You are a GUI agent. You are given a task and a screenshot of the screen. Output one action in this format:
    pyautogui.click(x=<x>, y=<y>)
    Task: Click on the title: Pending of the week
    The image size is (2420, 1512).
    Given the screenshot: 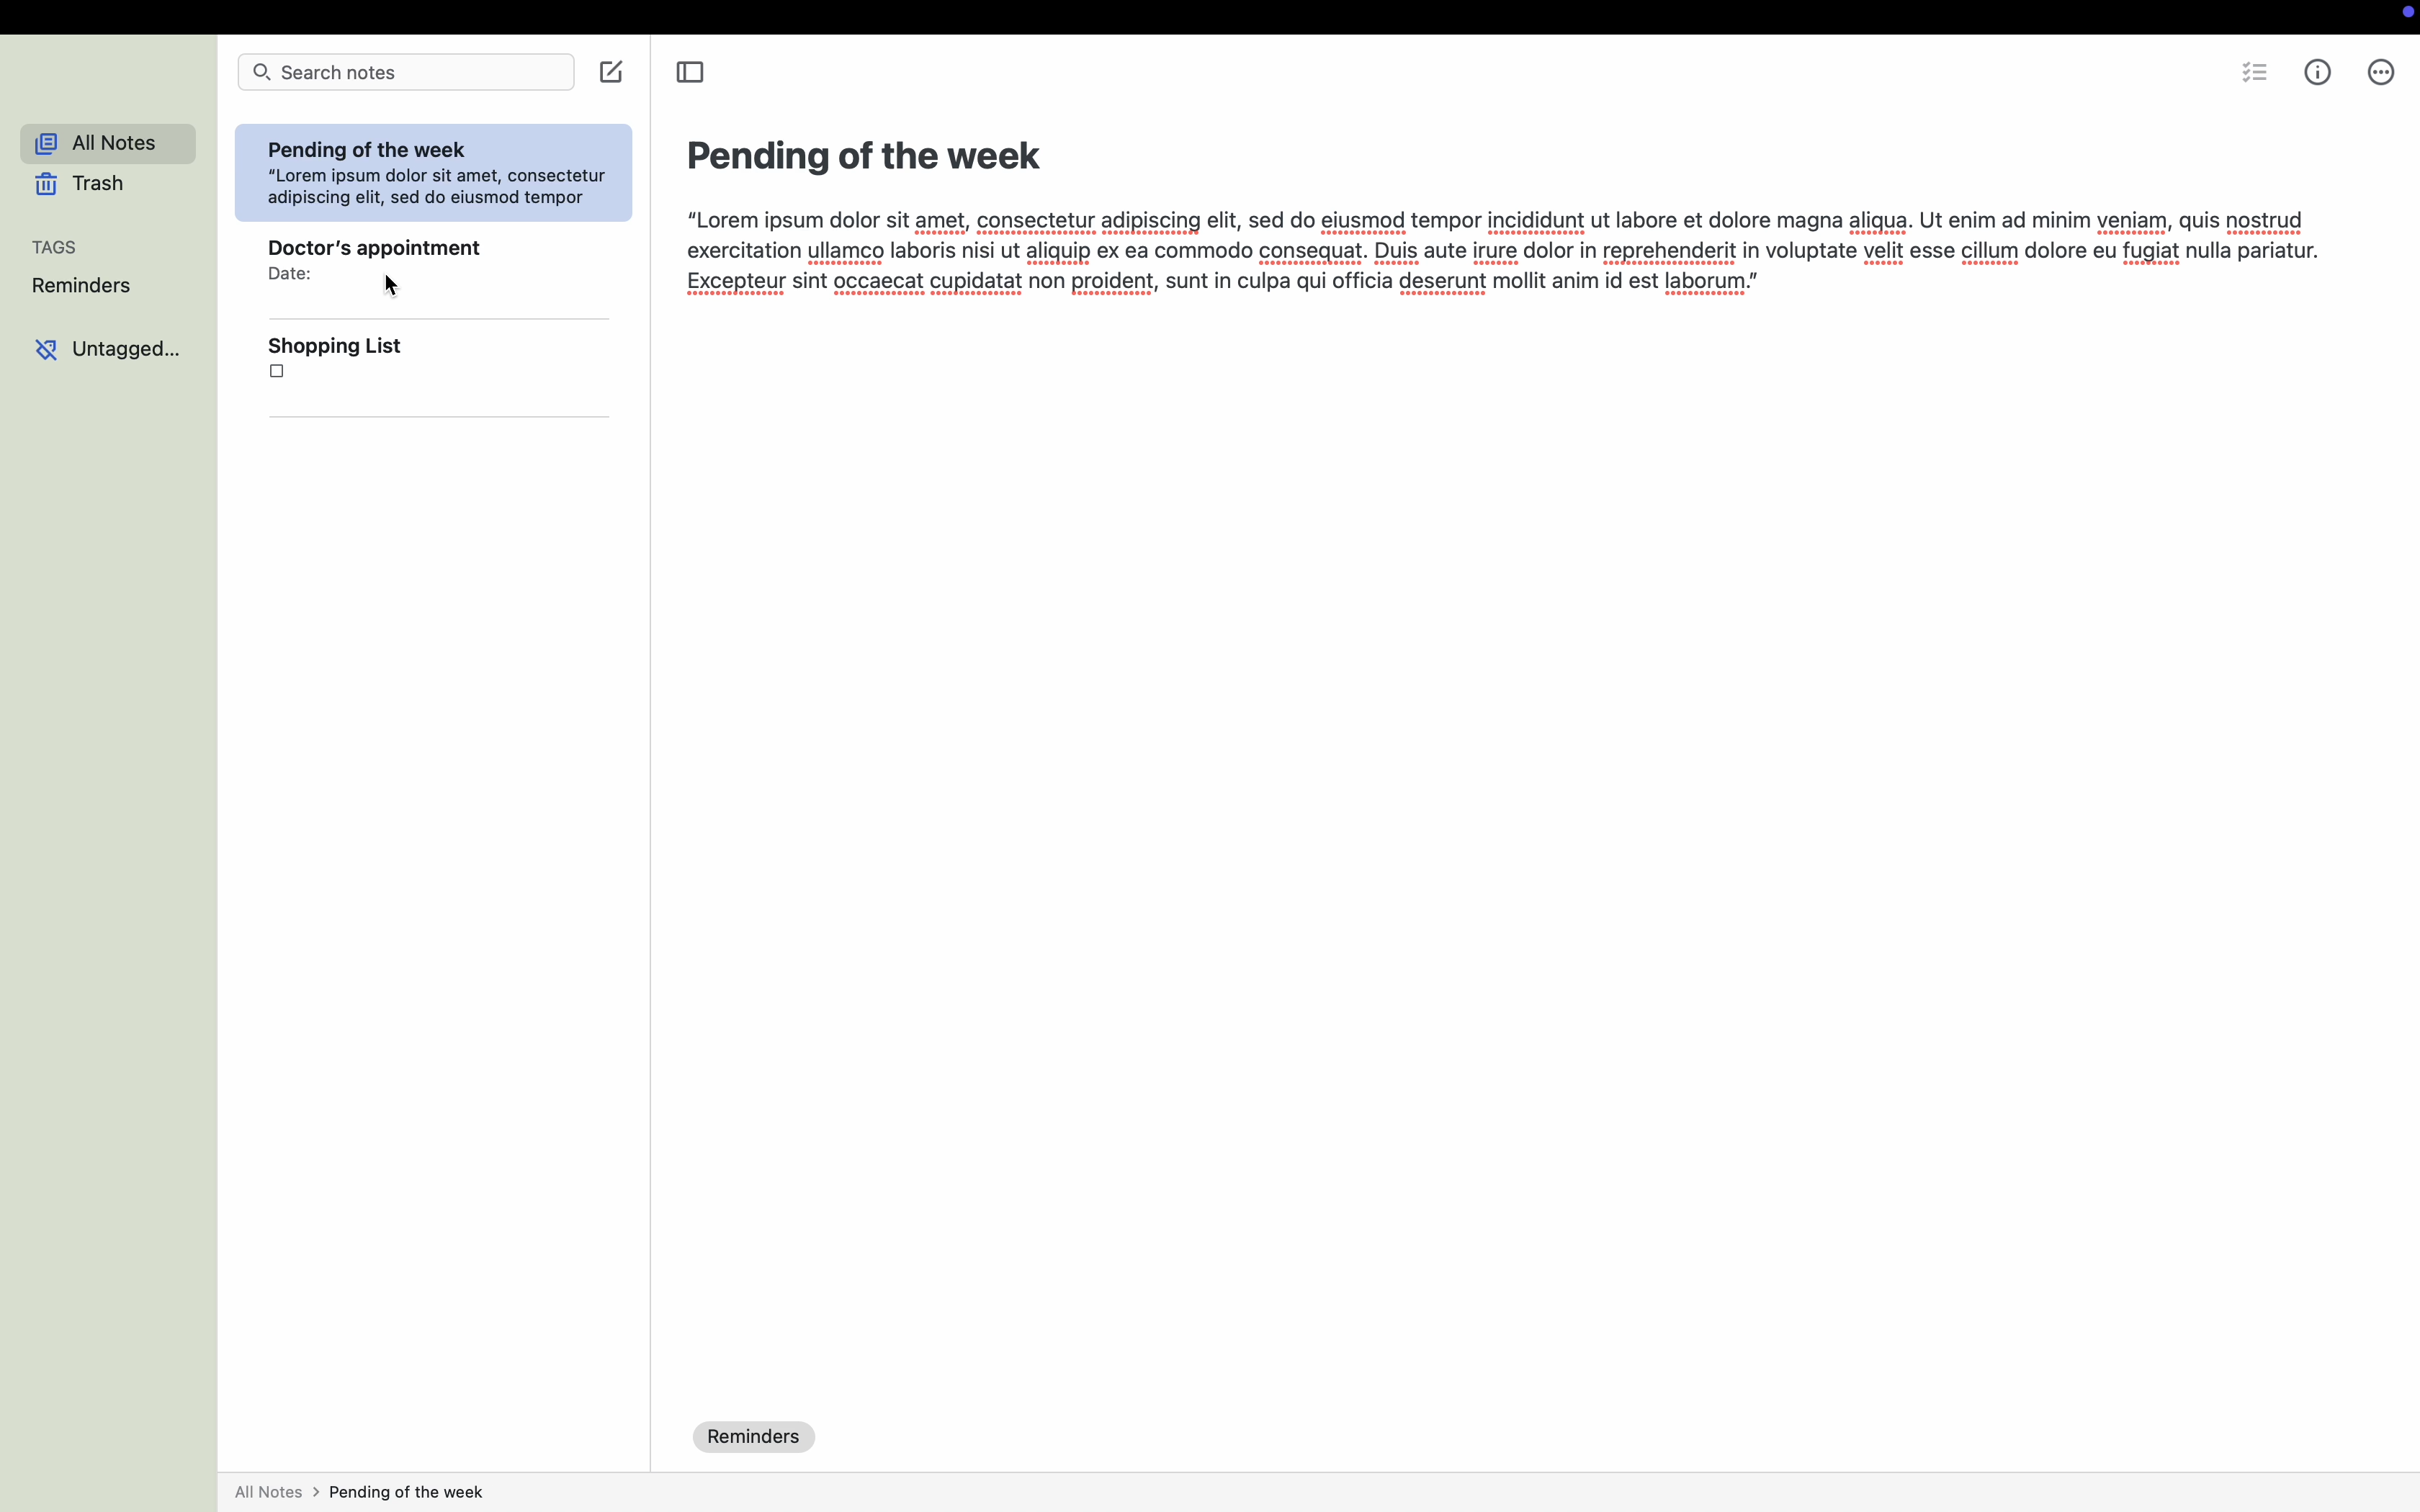 What is the action you would take?
    pyautogui.click(x=865, y=154)
    